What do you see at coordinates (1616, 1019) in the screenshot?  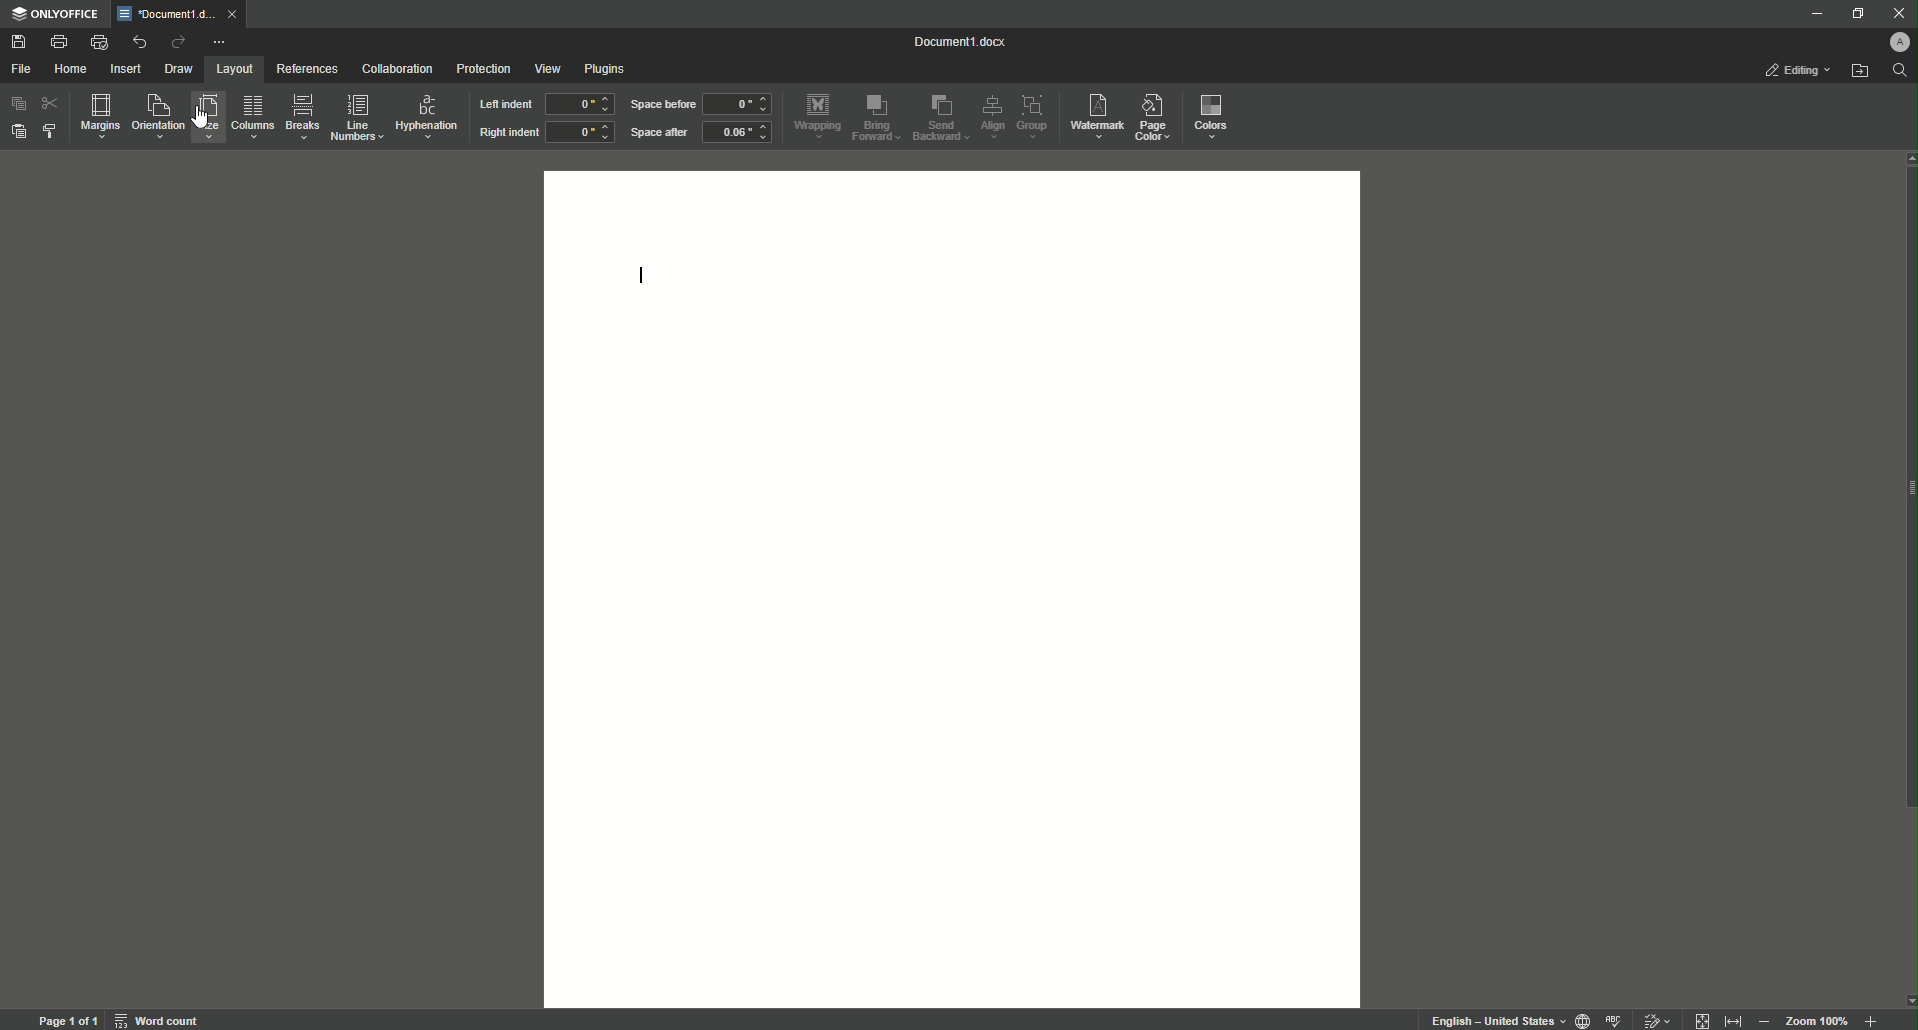 I see `Spell Checking` at bounding box center [1616, 1019].